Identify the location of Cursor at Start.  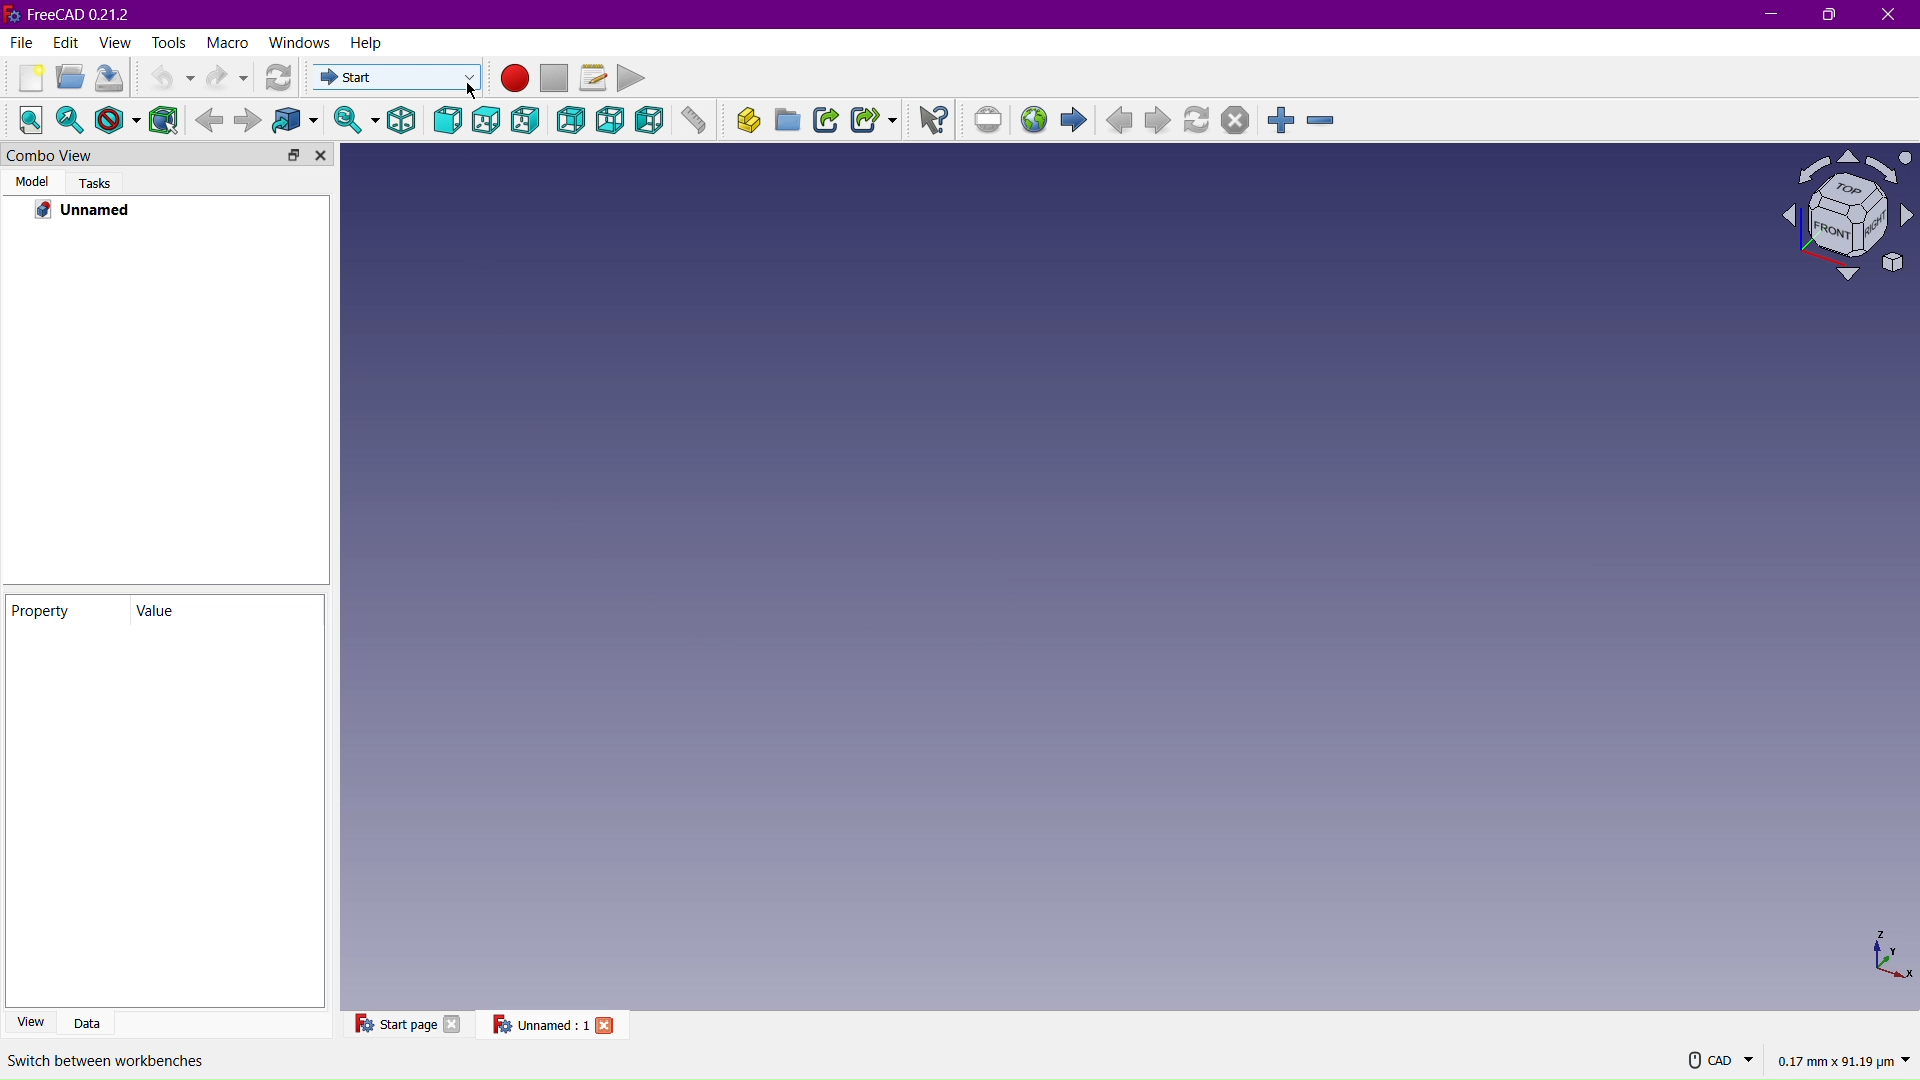
(467, 88).